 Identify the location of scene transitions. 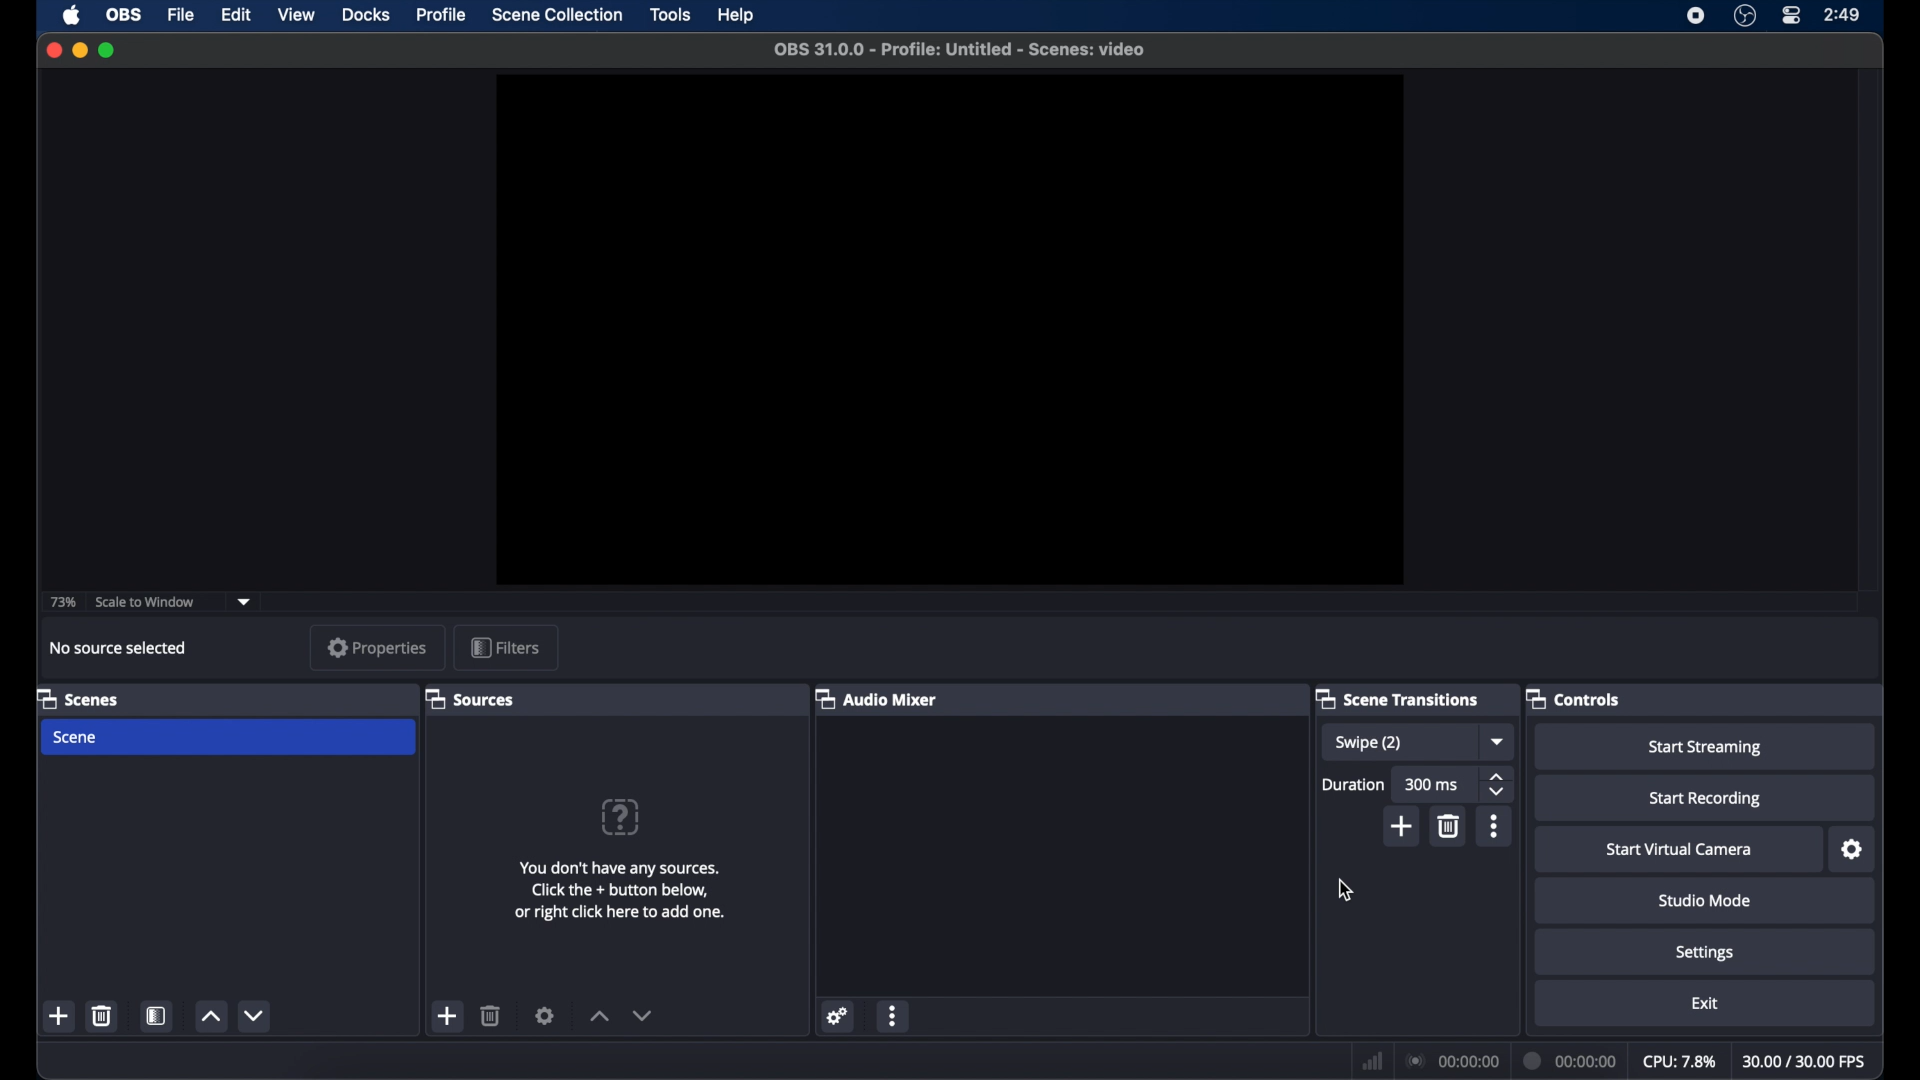
(1398, 698).